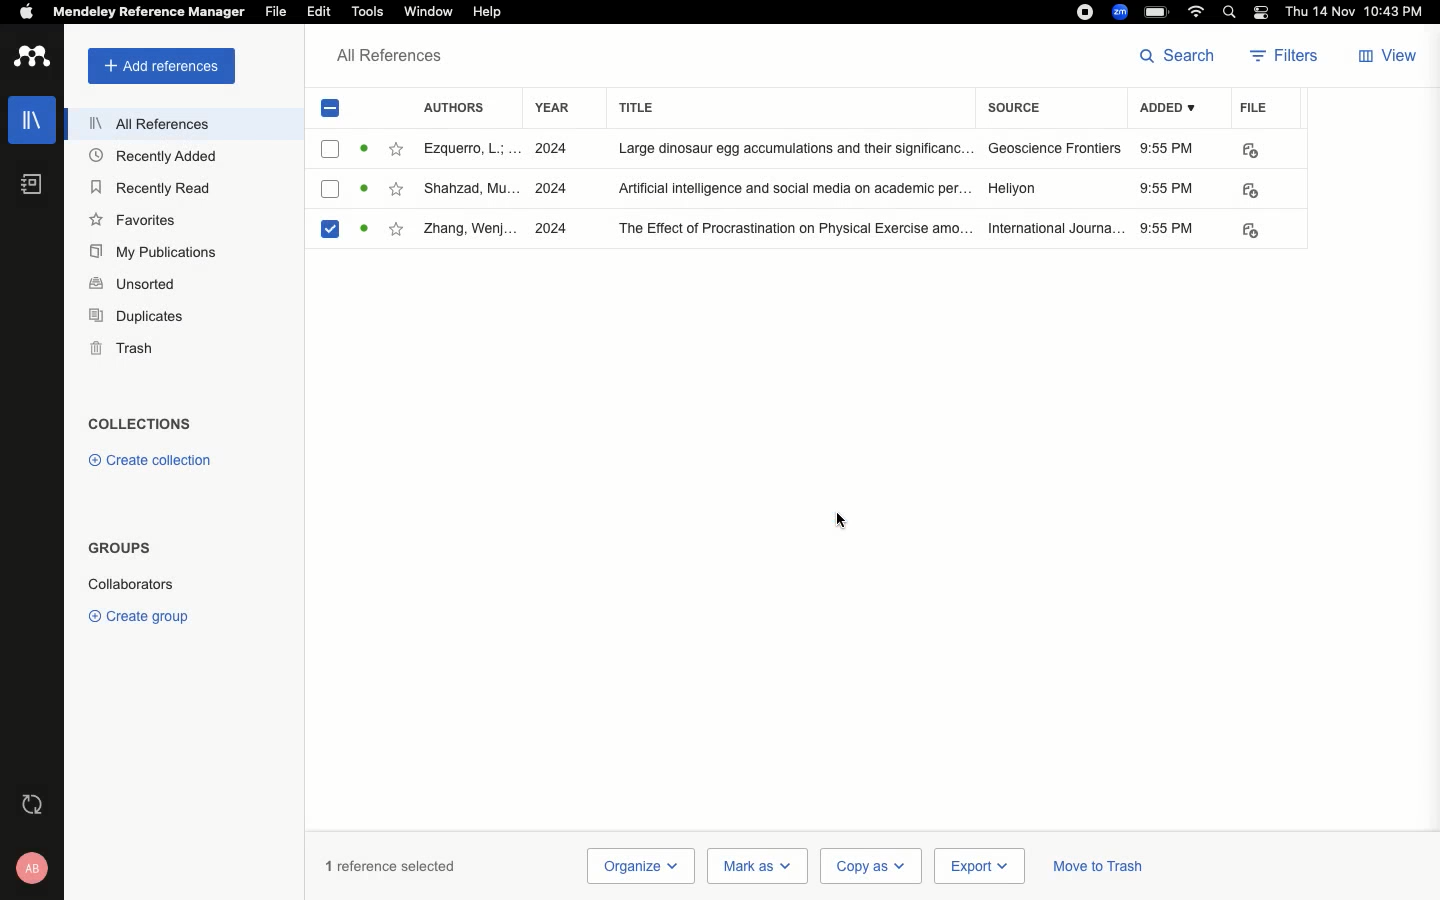 The height and width of the screenshot is (900, 1440). Describe the element at coordinates (140, 426) in the screenshot. I see `Collections` at that location.